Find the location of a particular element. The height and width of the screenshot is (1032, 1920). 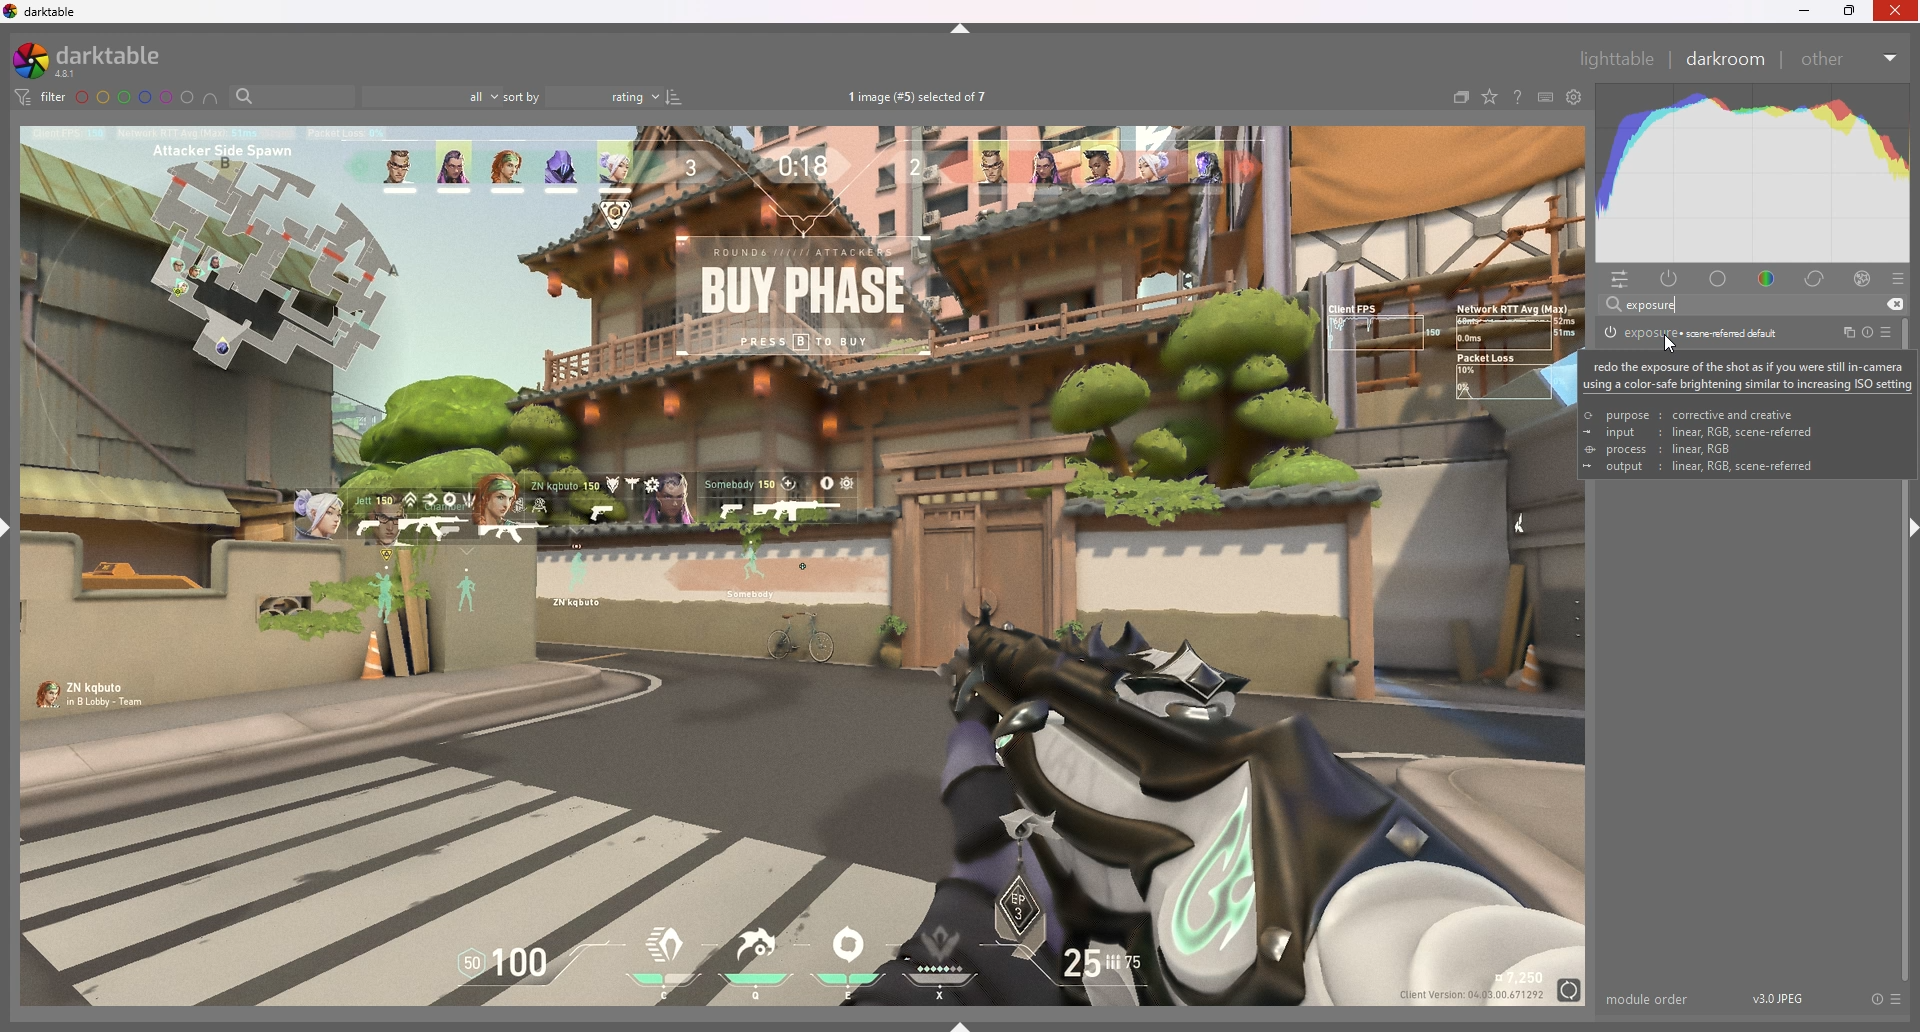

remove is located at coordinates (1894, 305).